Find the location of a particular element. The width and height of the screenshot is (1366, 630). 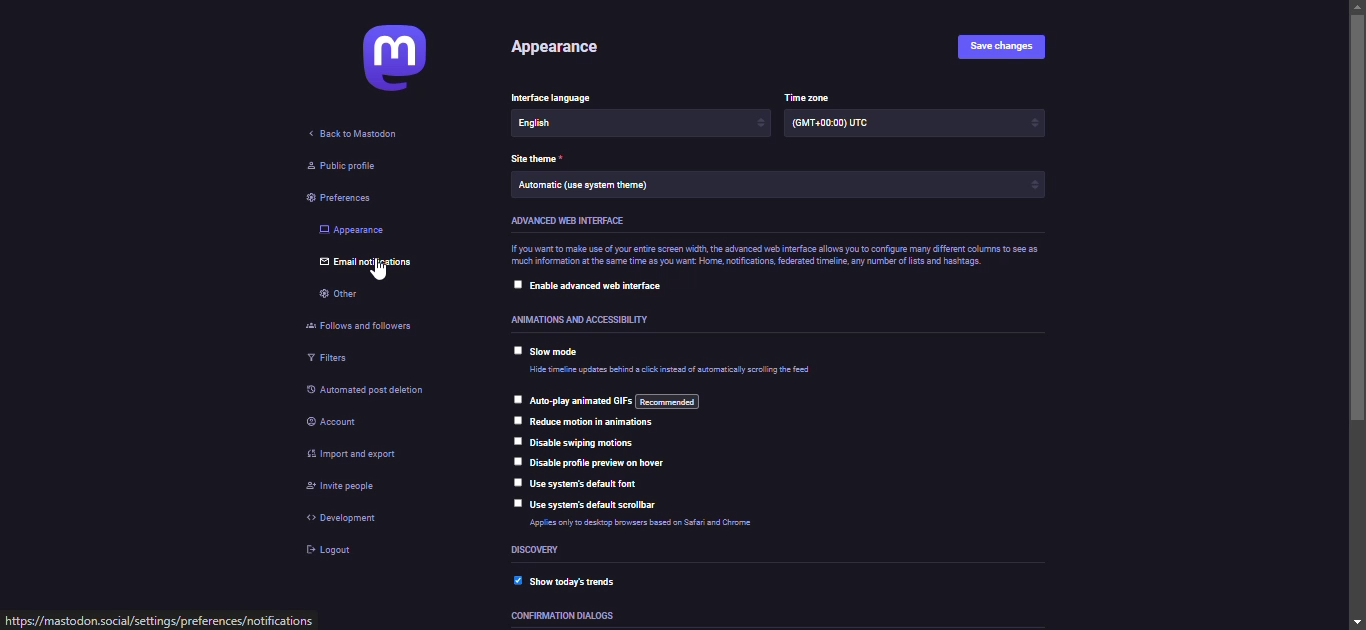

import & export is located at coordinates (364, 454).